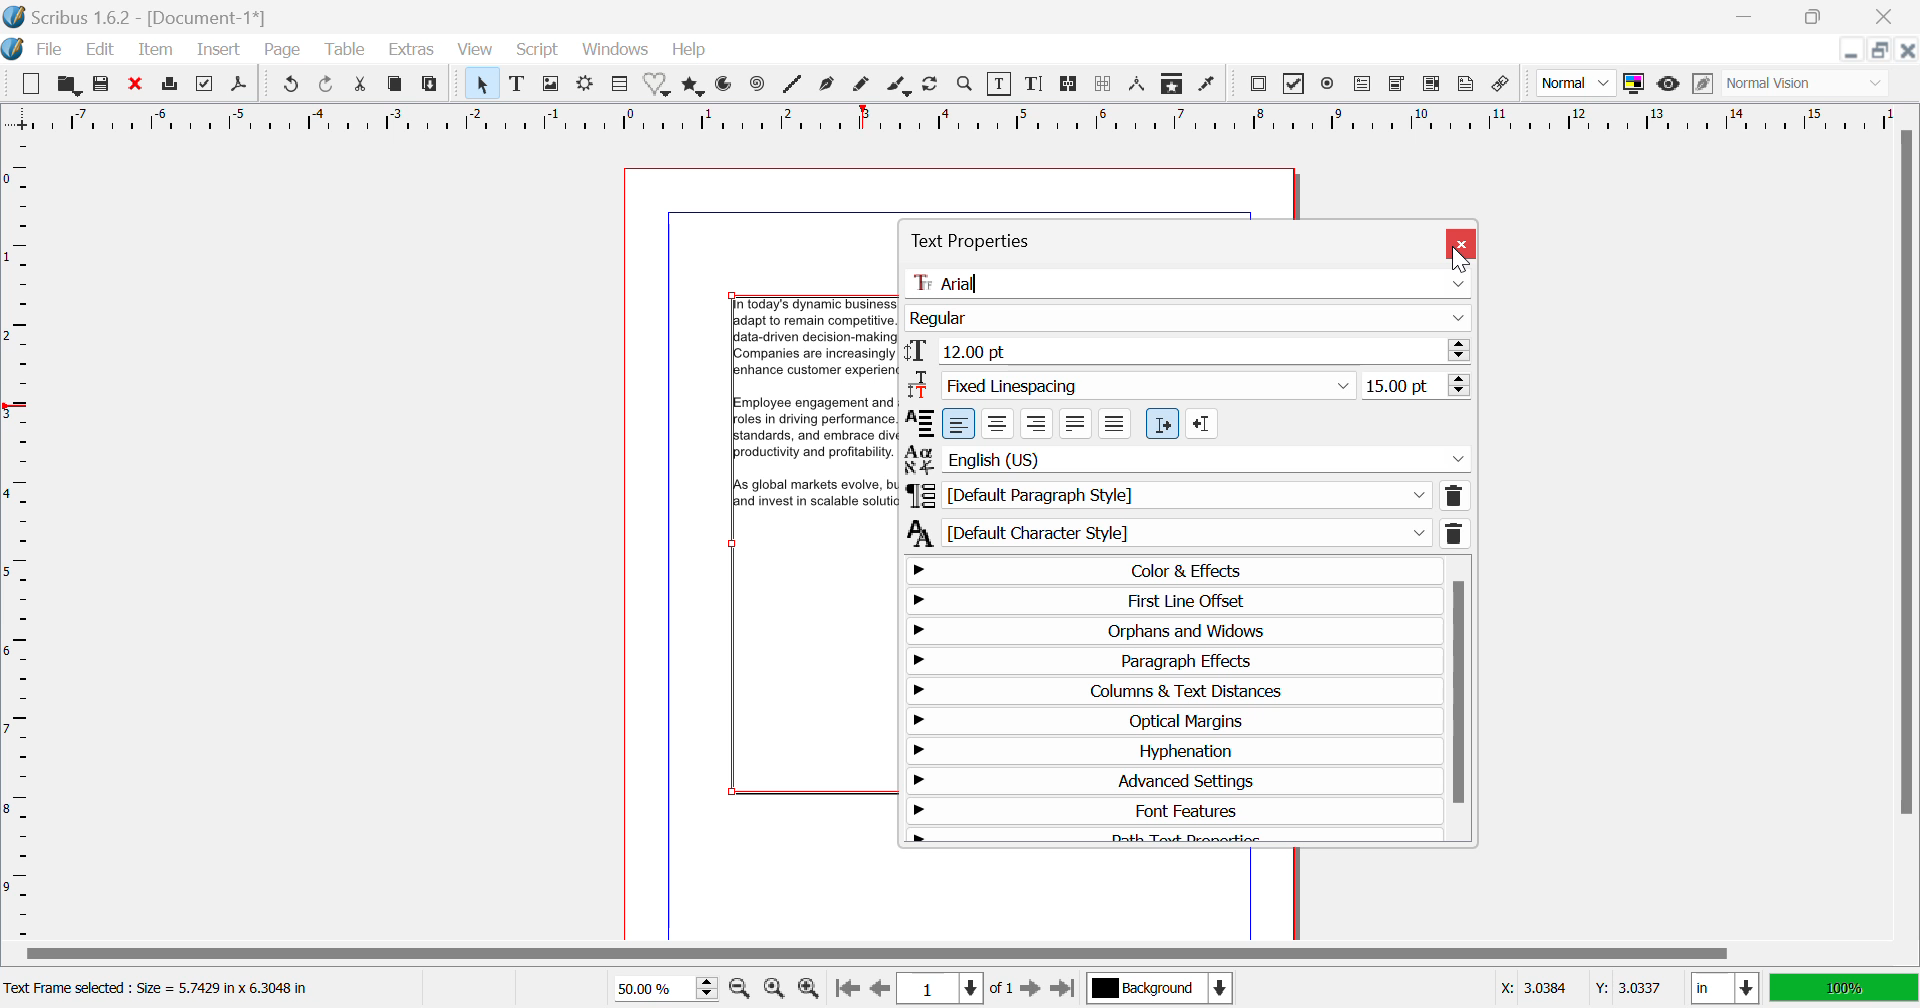 The image size is (1920, 1008). Describe the element at coordinates (484, 82) in the screenshot. I see `Select` at that location.